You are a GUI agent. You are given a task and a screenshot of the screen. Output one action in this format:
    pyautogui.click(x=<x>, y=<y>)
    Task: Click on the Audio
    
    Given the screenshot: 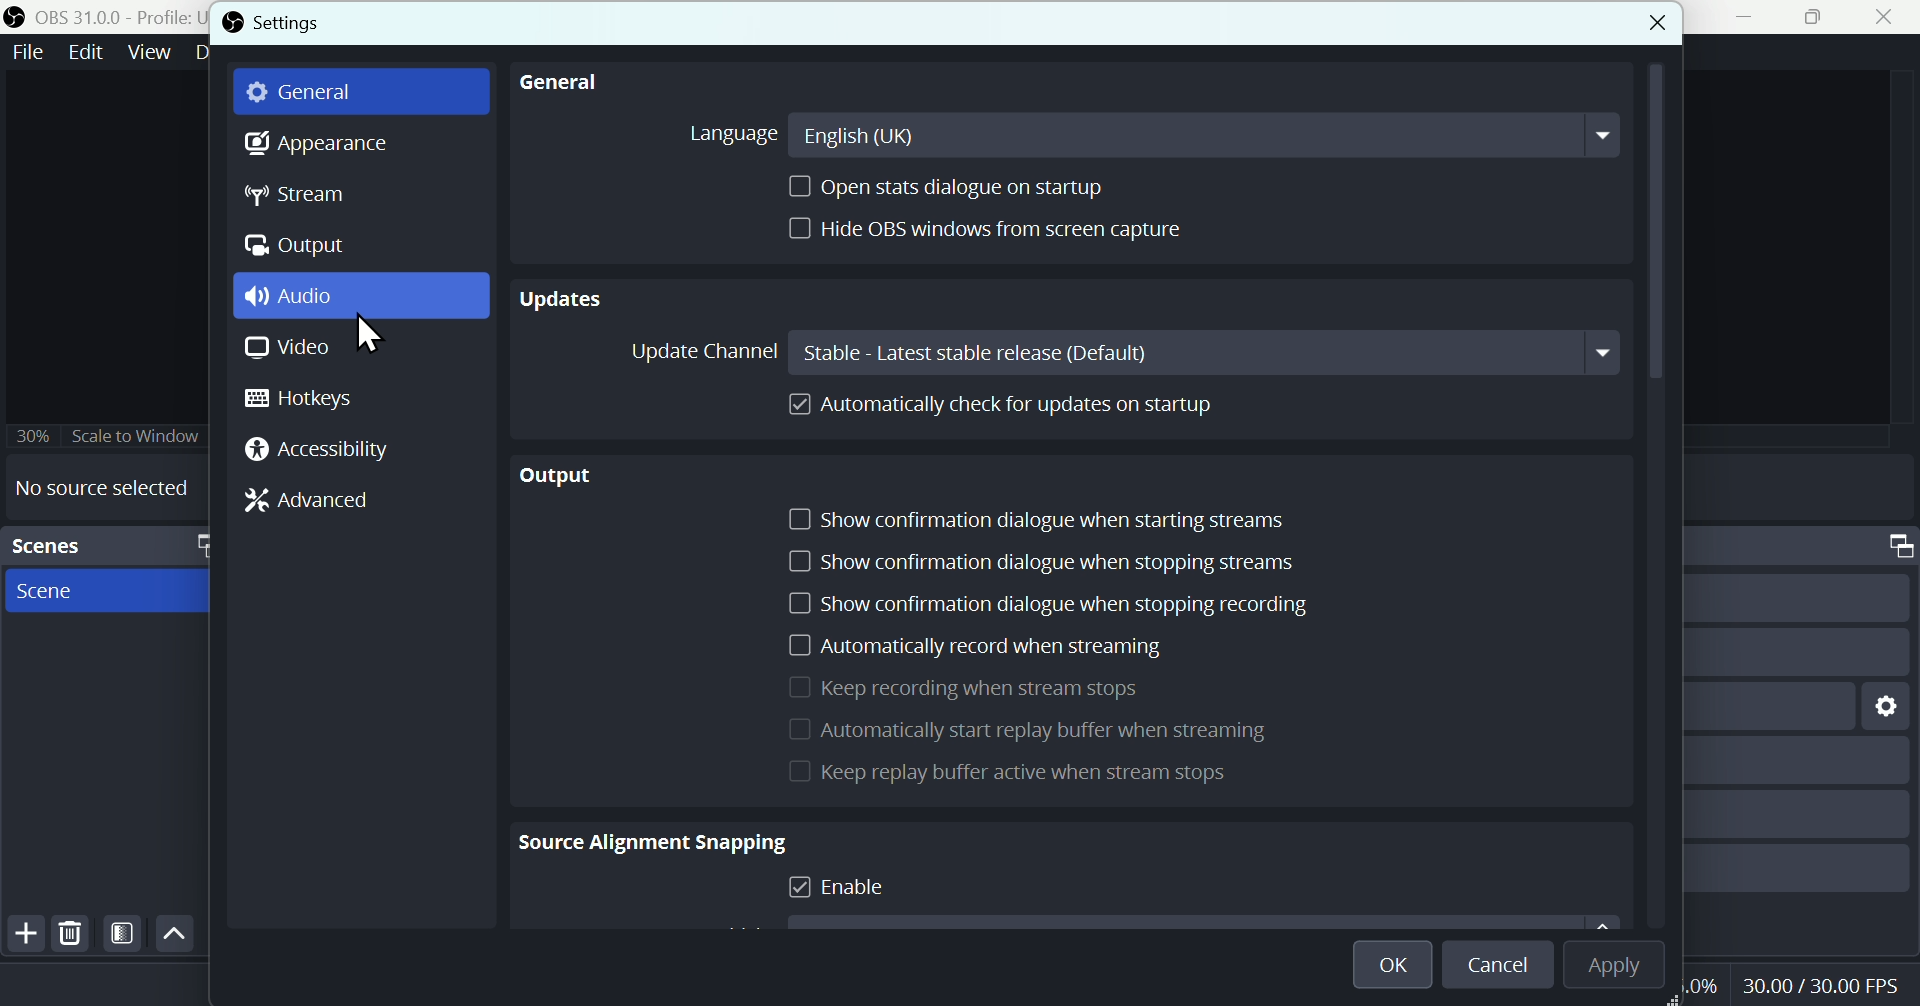 What is the action you would take?
    pyautogui.click(x=360, y=294)
    